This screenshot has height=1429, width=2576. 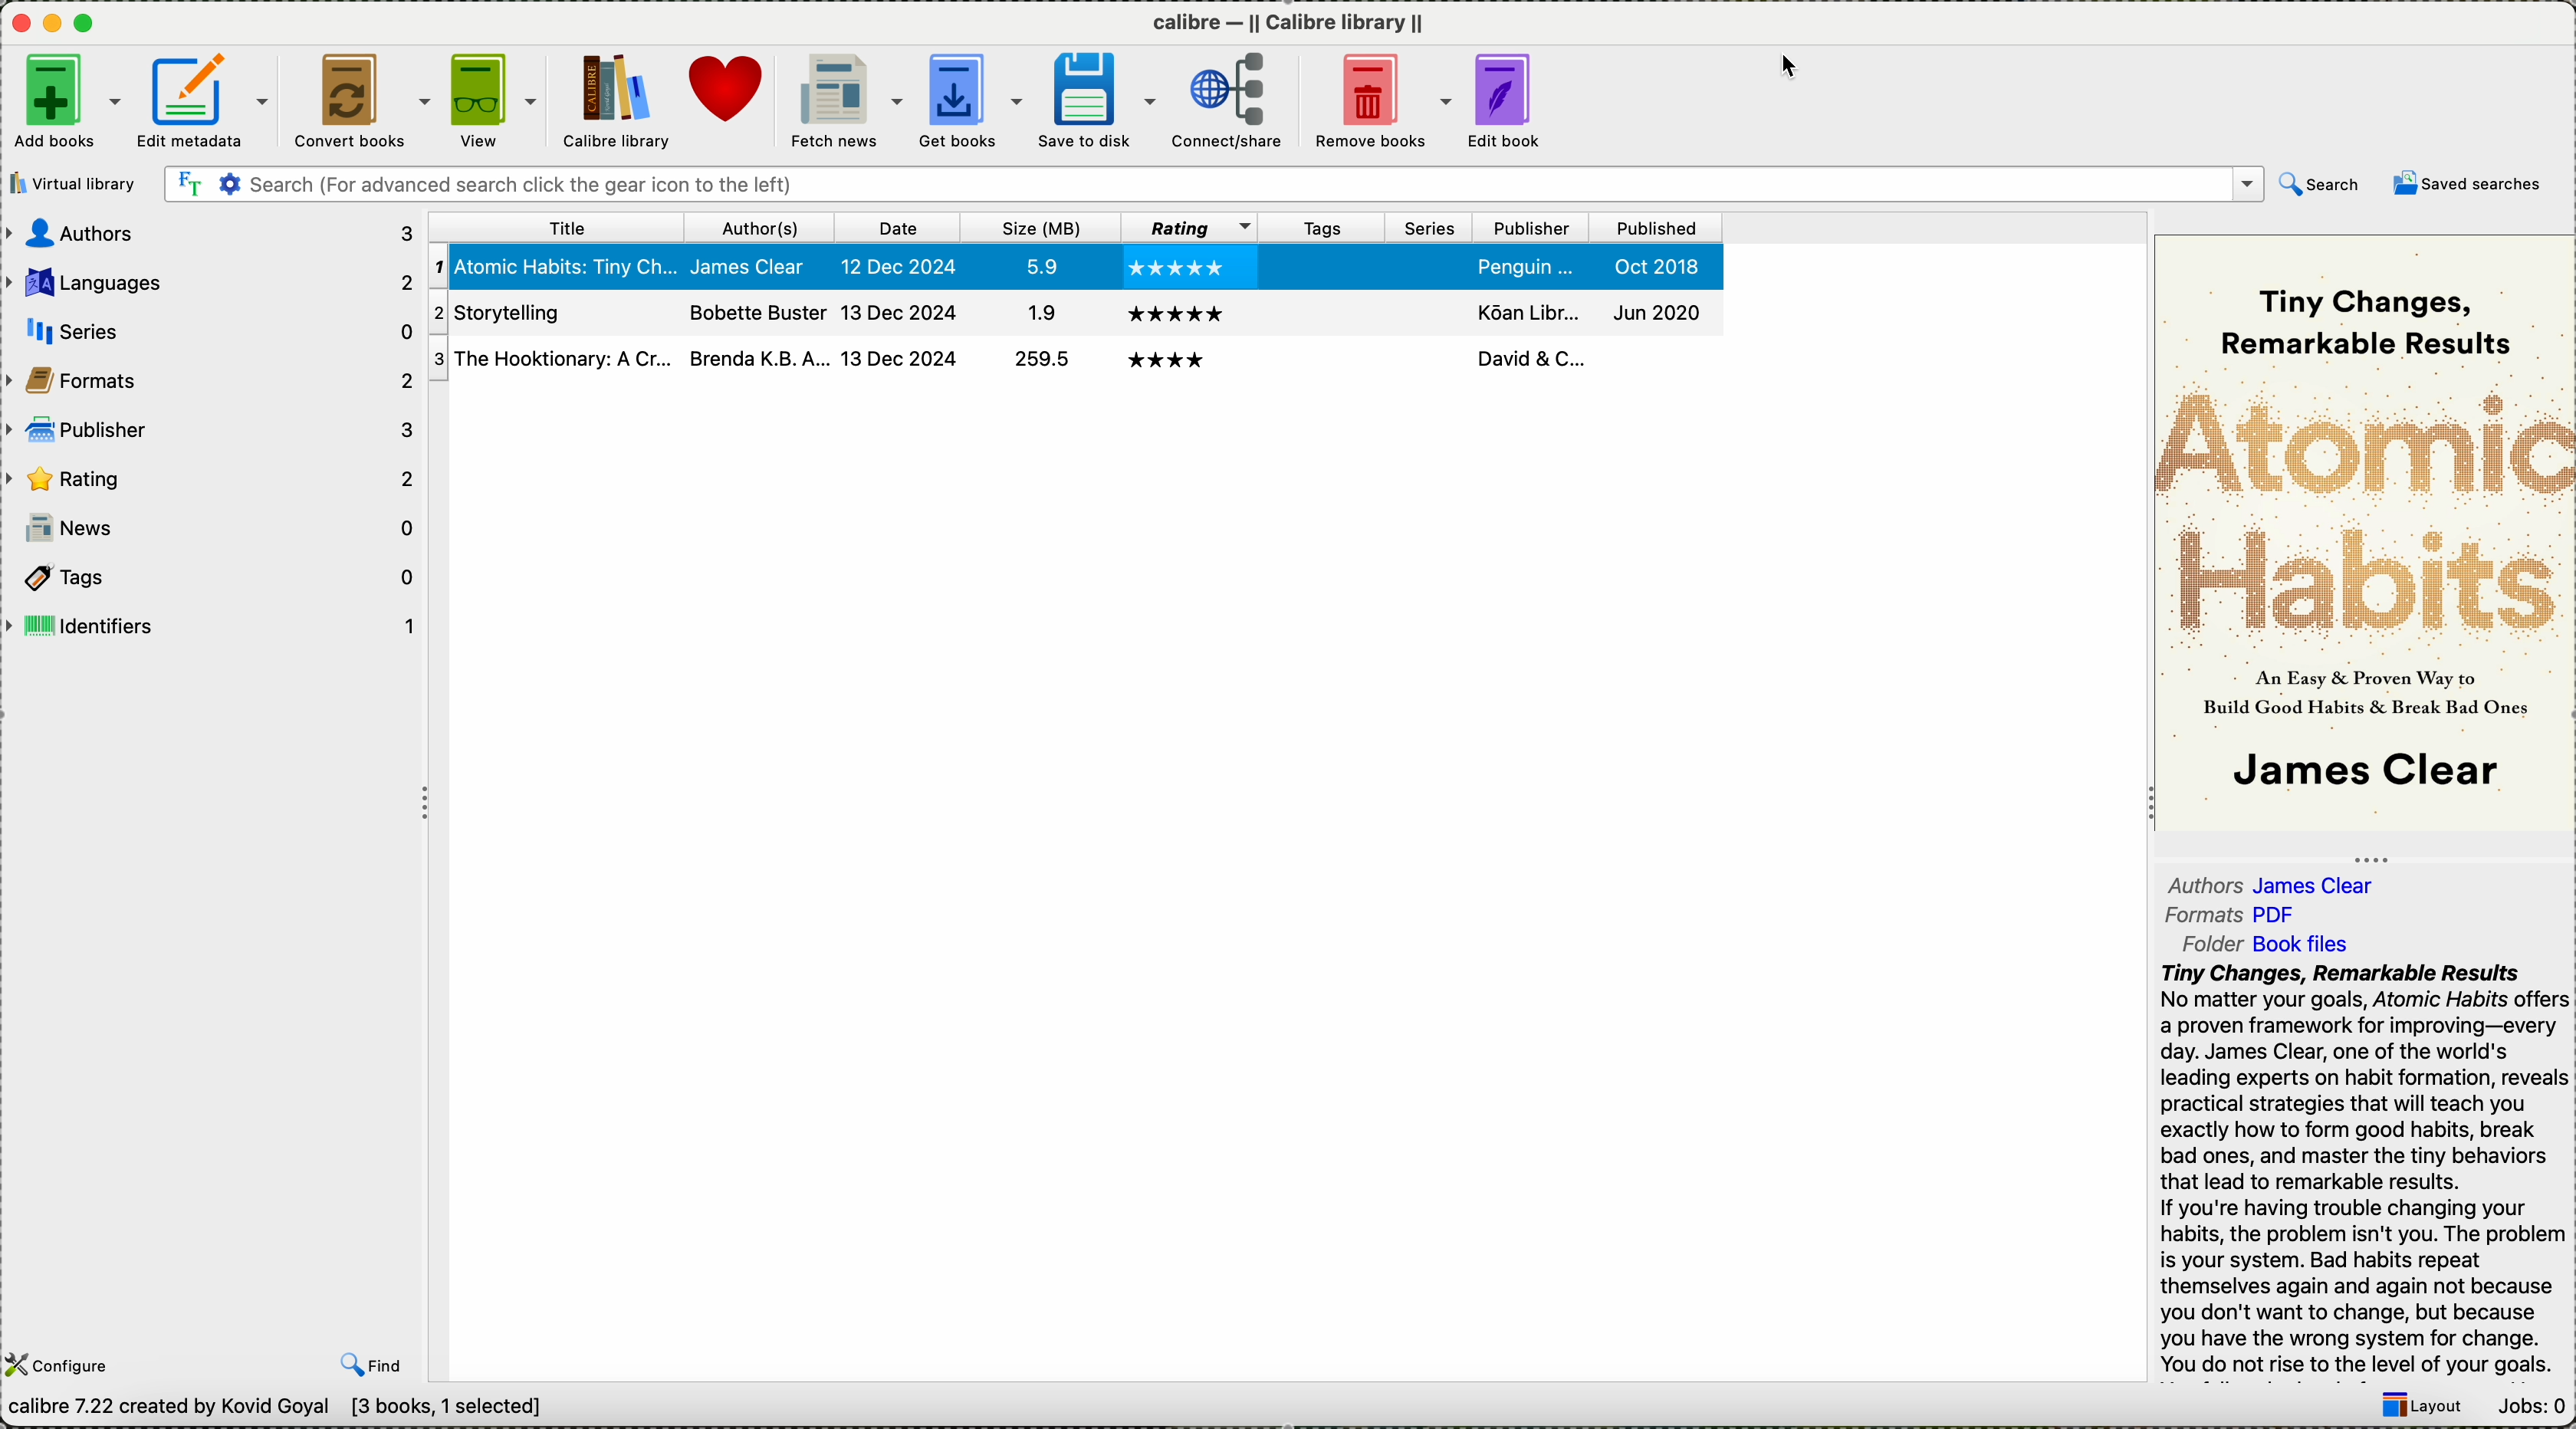 What do you see at coordinates (2199, 943) in the screenshot?
I see `folder book files` at bounding box center [2199, 943].